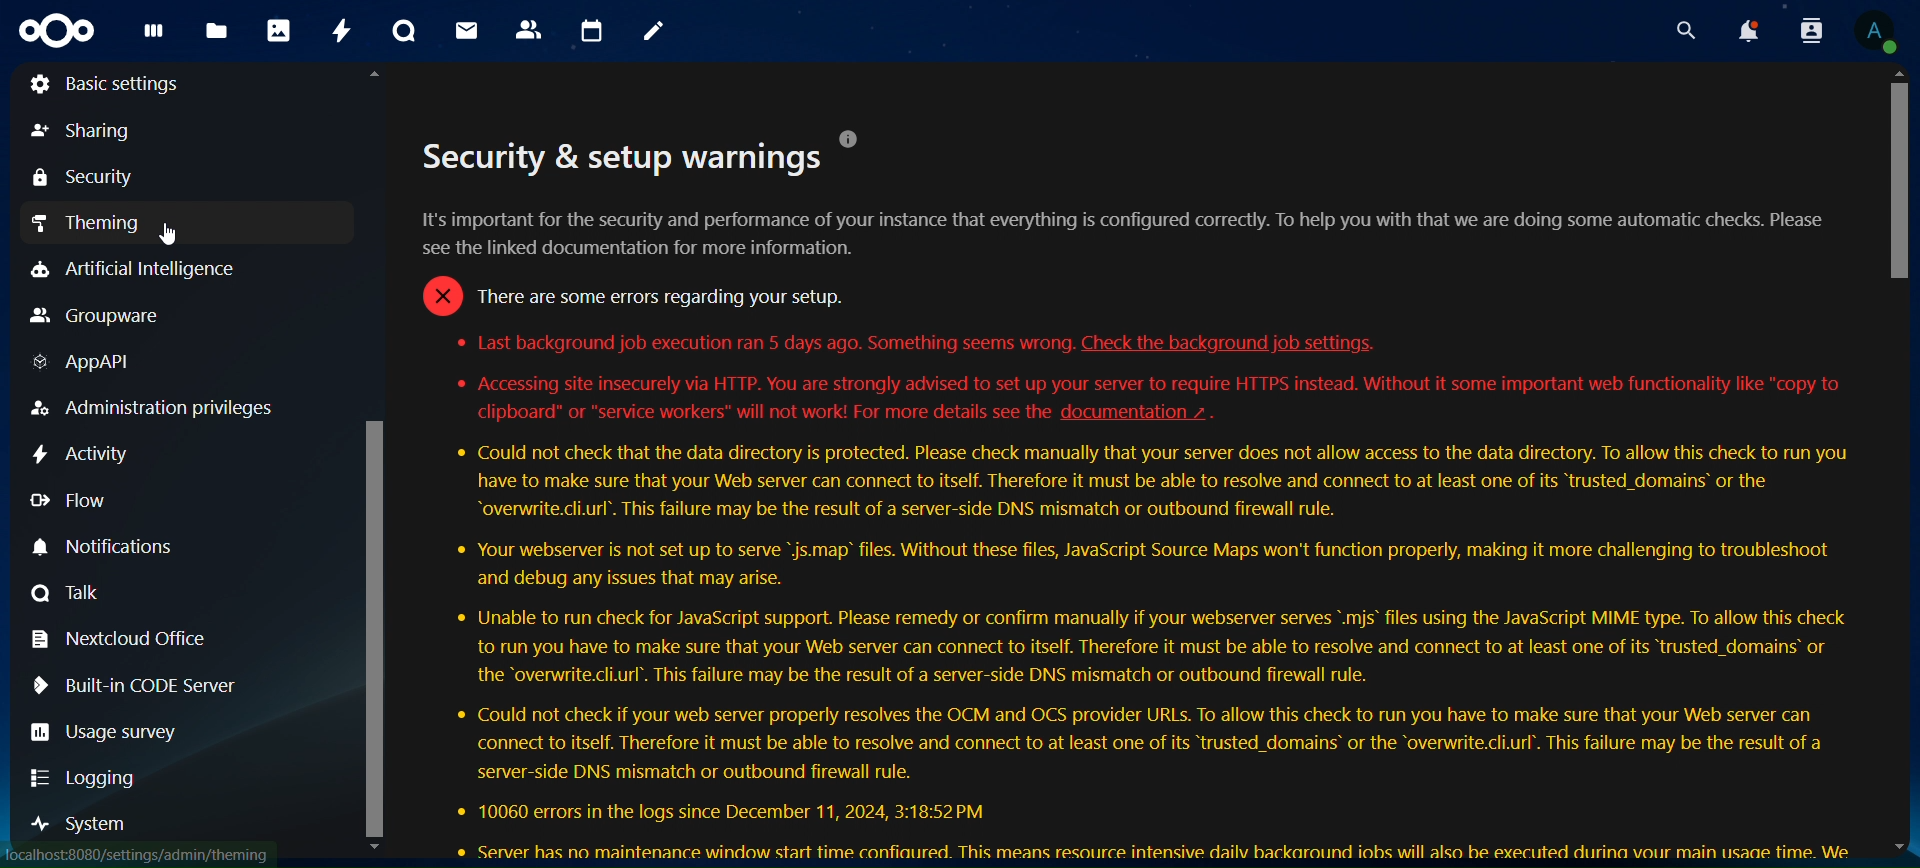  What do you see at coordinates (85, 823) in the screenshot?
I see `system` at bounding box center [85, 823].